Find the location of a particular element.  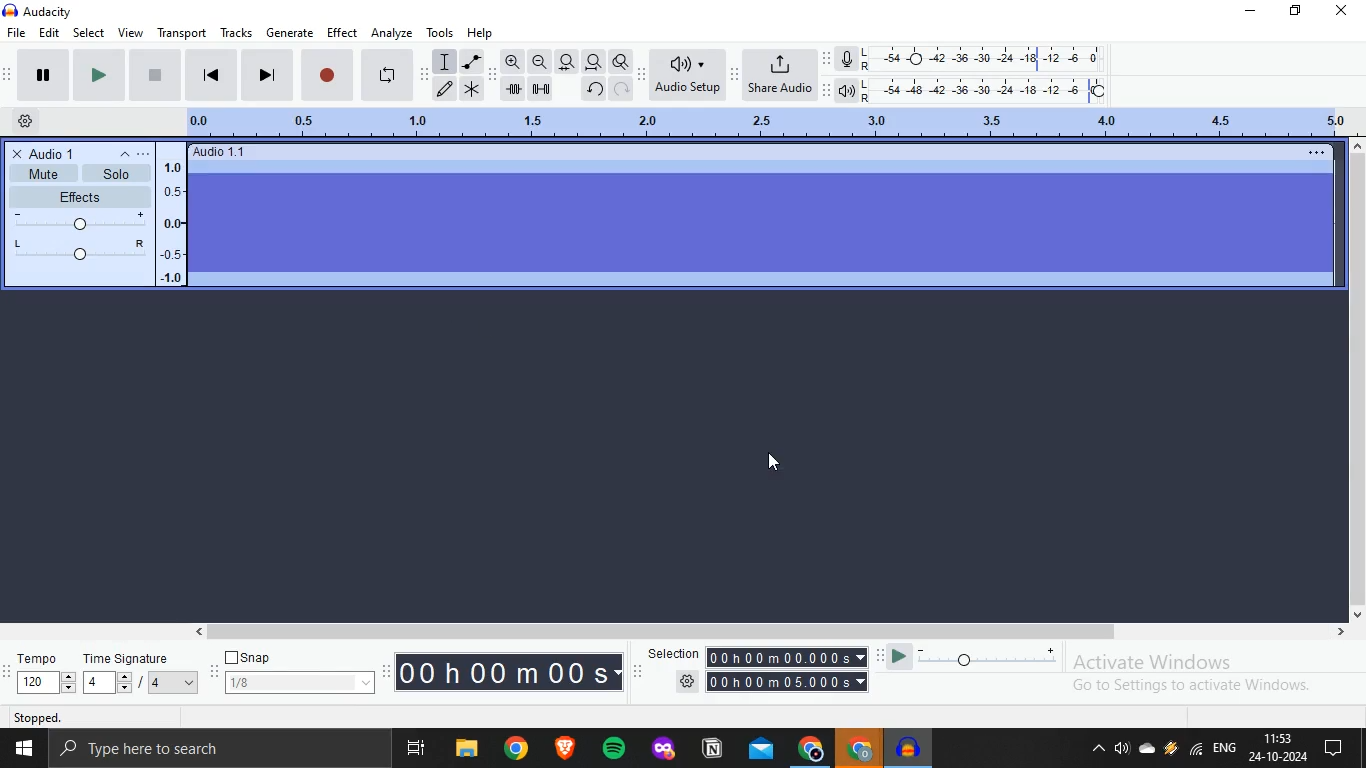

Zoom In is located at coordinates (511, 61).